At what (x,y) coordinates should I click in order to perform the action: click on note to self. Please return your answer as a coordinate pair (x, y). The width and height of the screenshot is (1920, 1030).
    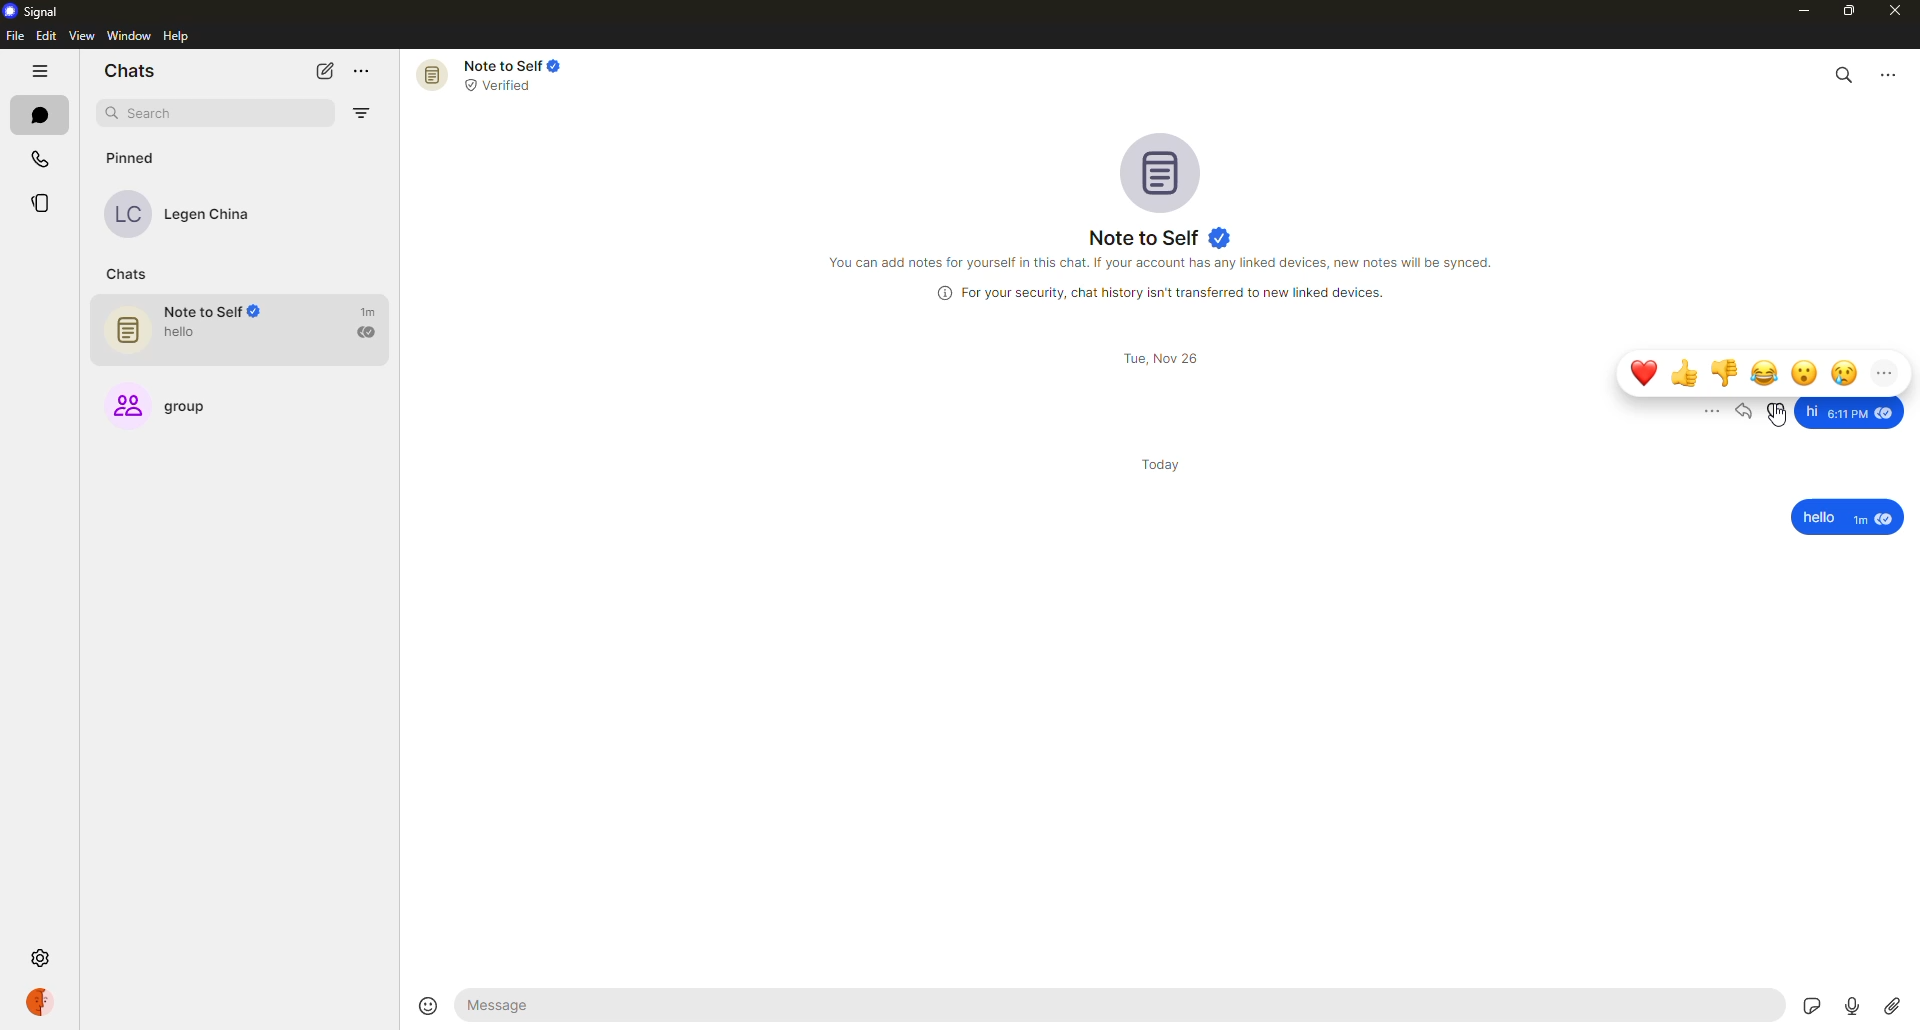
    Looking at the image, I should click on (249, 330).